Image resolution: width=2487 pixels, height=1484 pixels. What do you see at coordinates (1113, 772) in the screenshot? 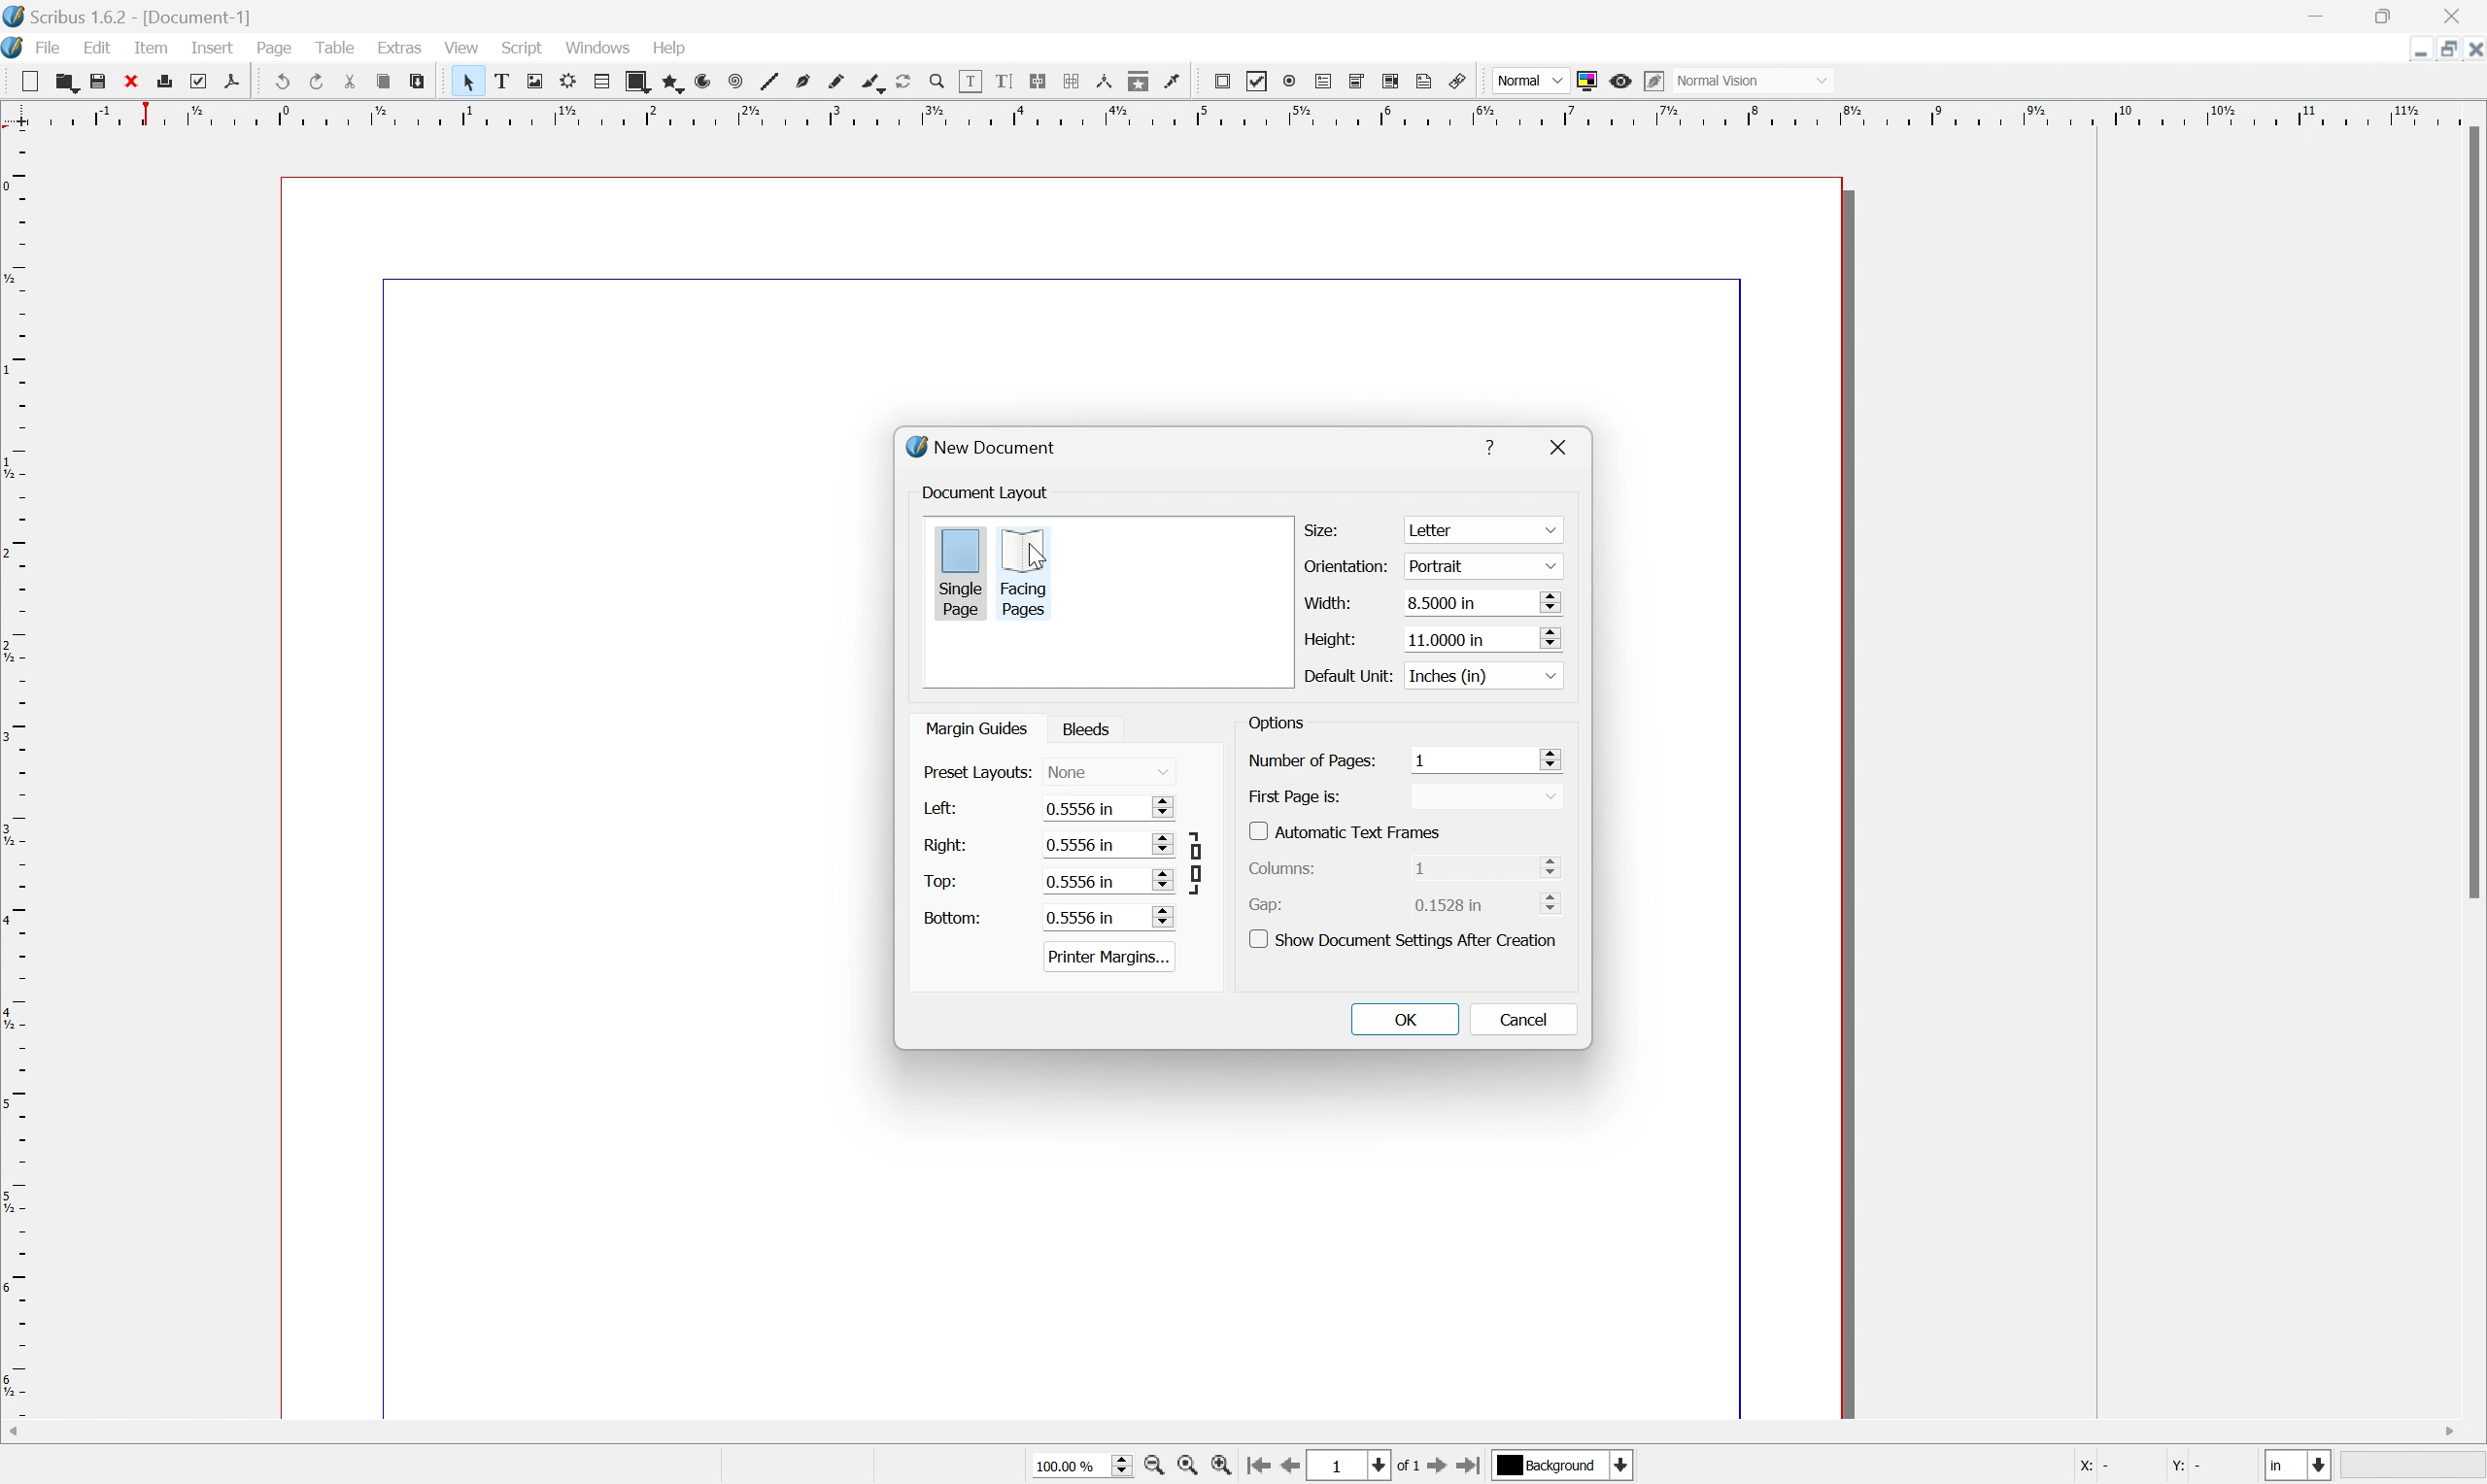
I see `none` at bounding box center [1113, 772].